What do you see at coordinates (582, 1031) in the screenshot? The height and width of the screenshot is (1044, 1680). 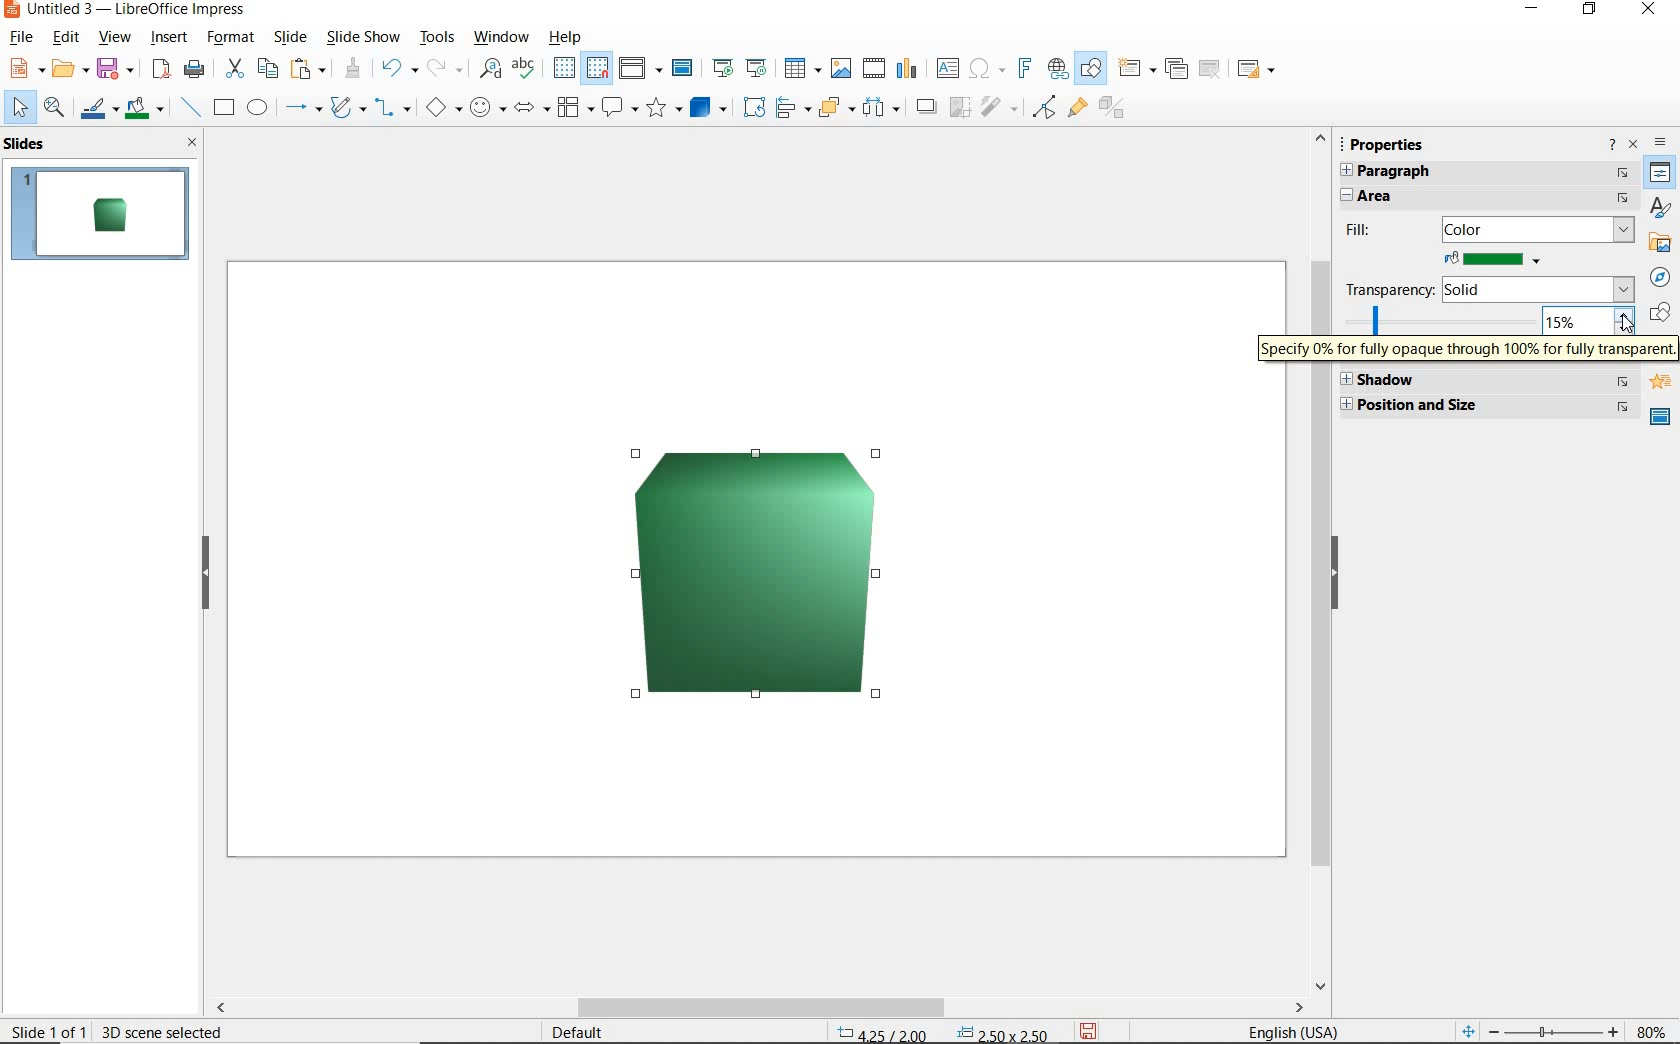 I see `DEFAULT` at bounding box center [582, 1031].